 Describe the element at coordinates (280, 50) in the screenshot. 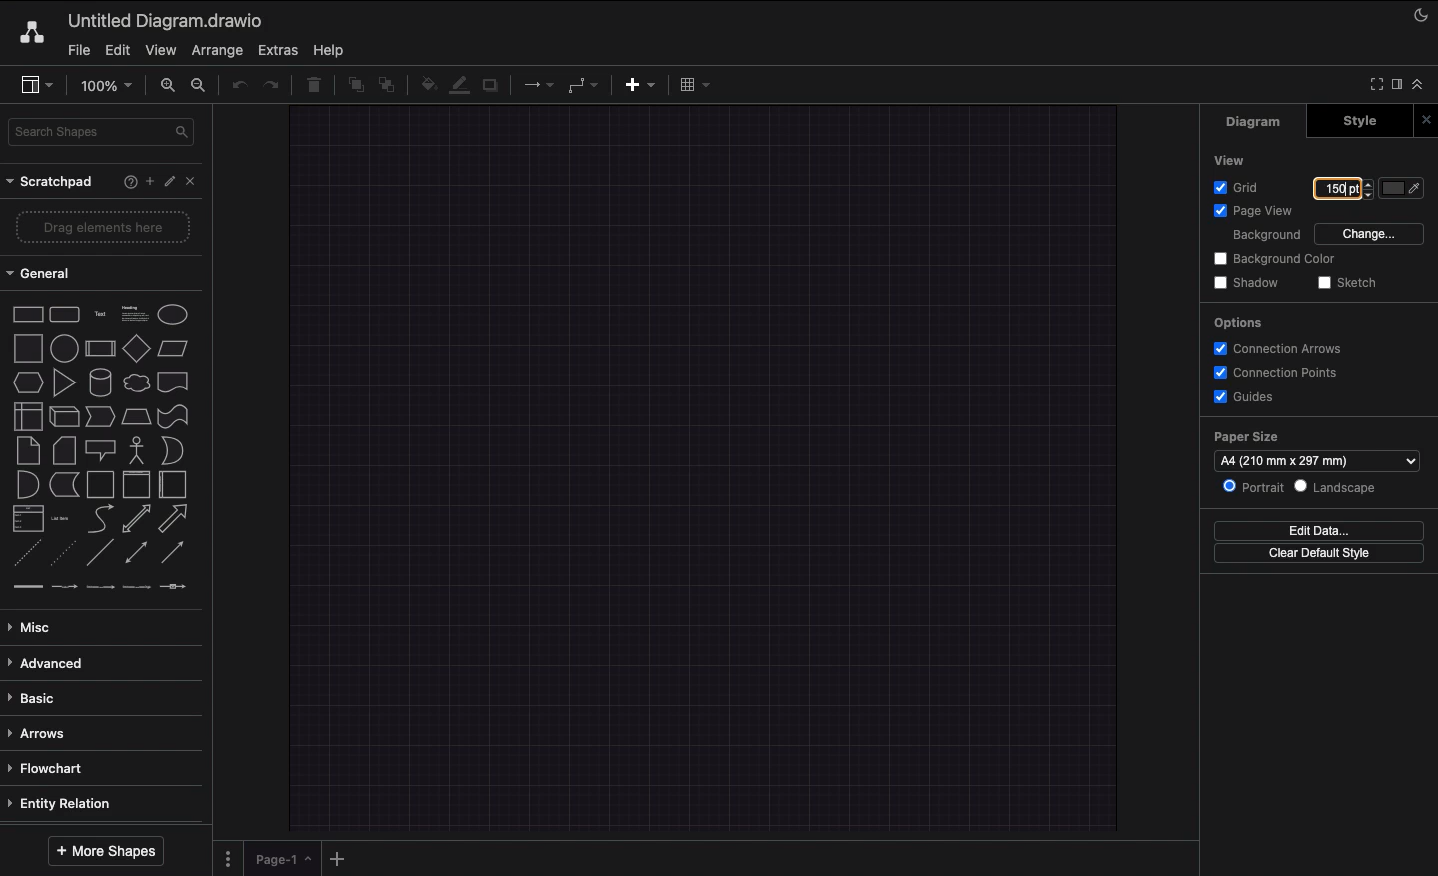

I see `Extras` at that location.